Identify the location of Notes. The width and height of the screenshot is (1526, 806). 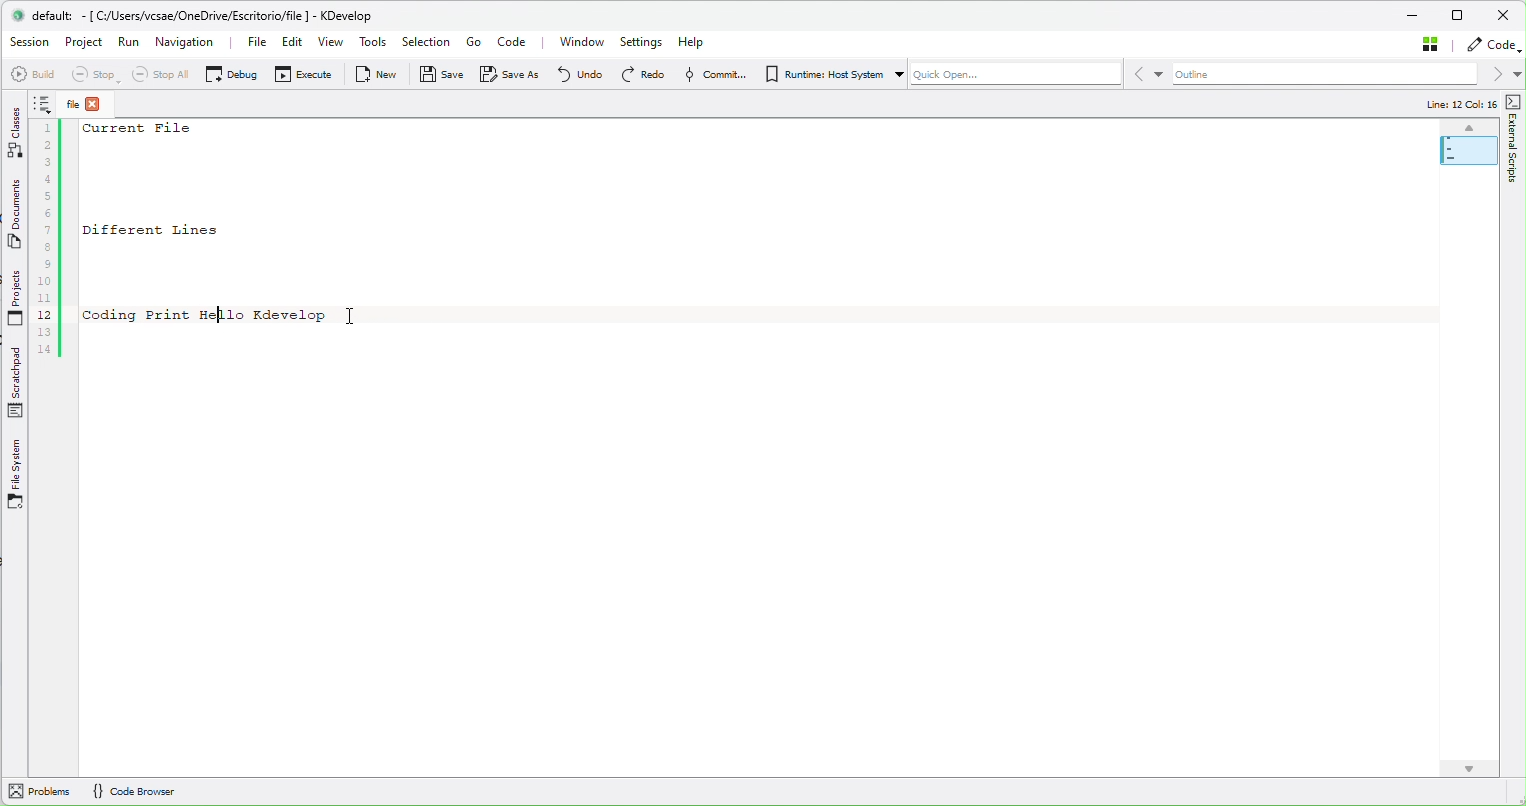
(46, 101).